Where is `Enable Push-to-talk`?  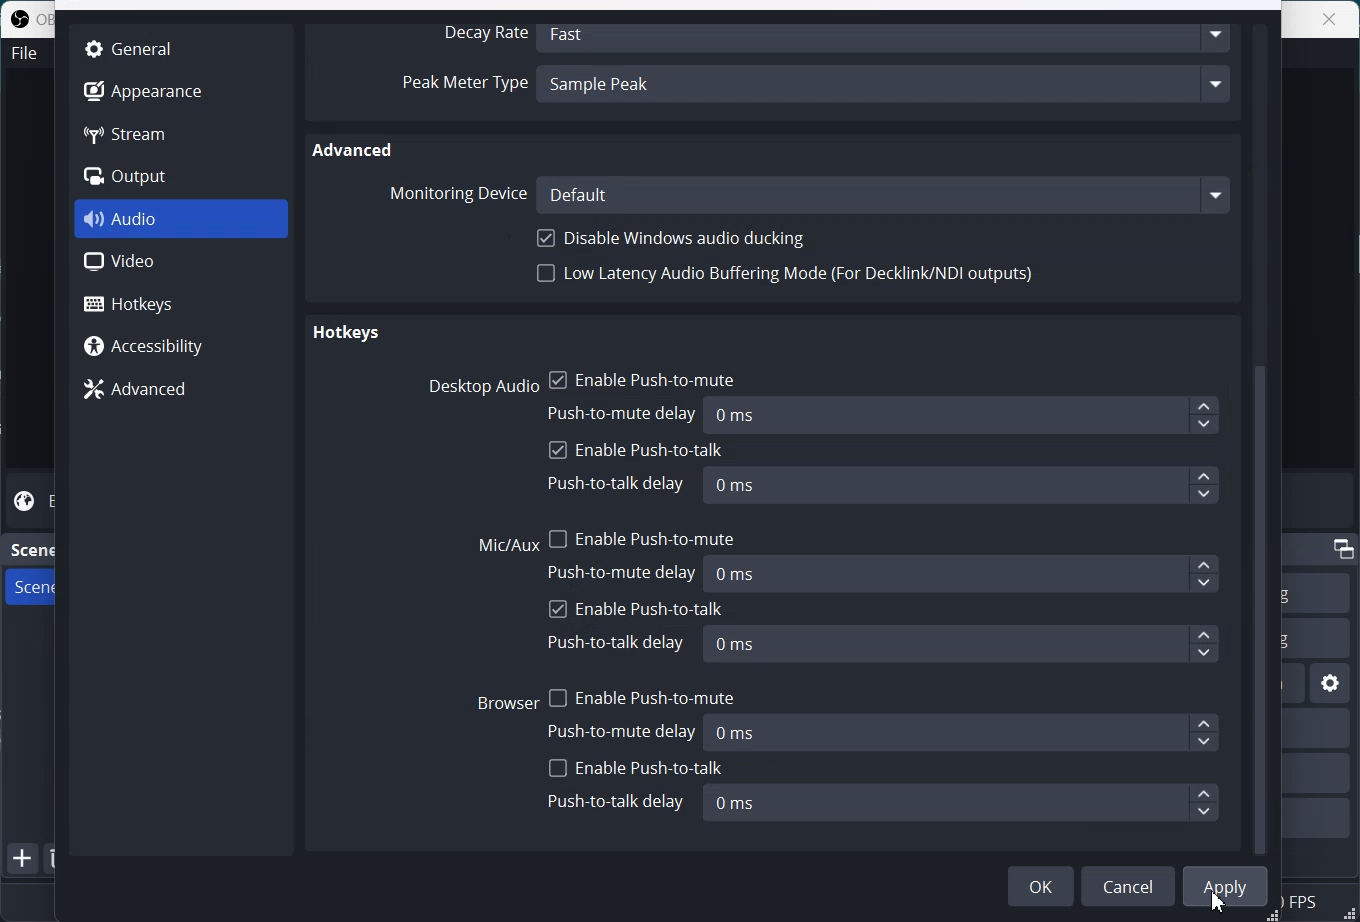 Enable Push-to-talk is located at coordinates (636, 608).